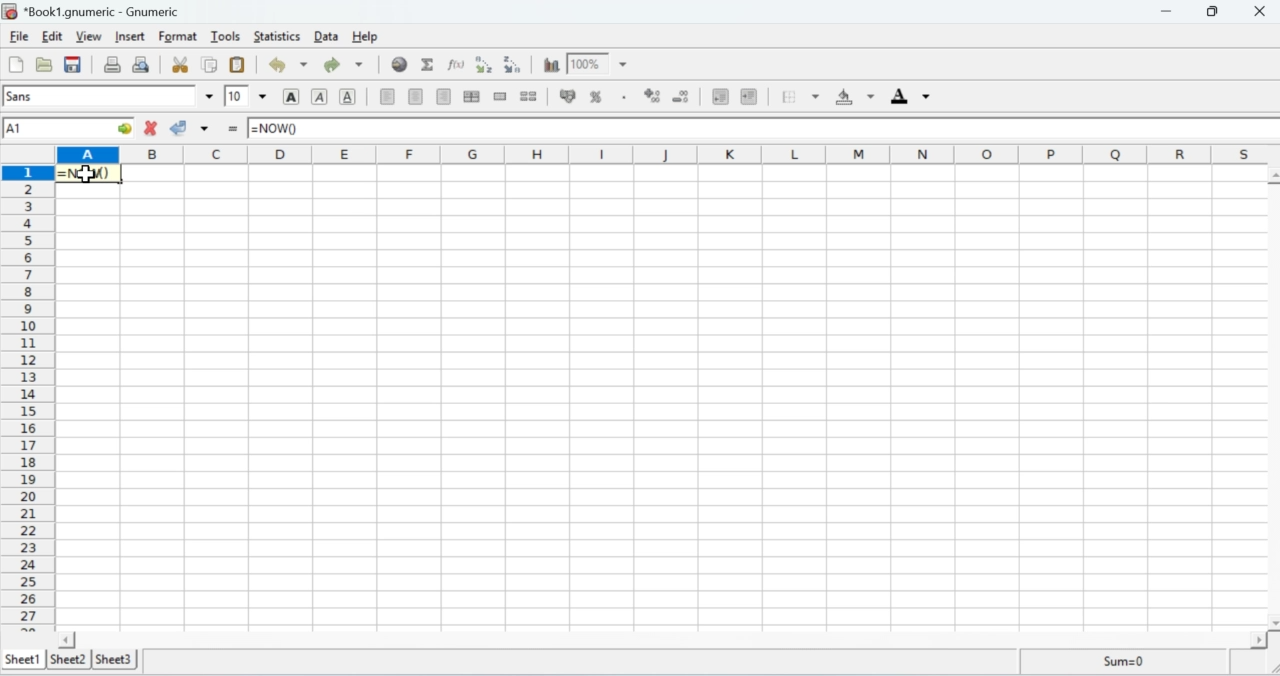 The height and width of the screenshot is (676, 1280). Describe the element at coordinates (117, 130) in the screenshot. I see `go to` at that location.